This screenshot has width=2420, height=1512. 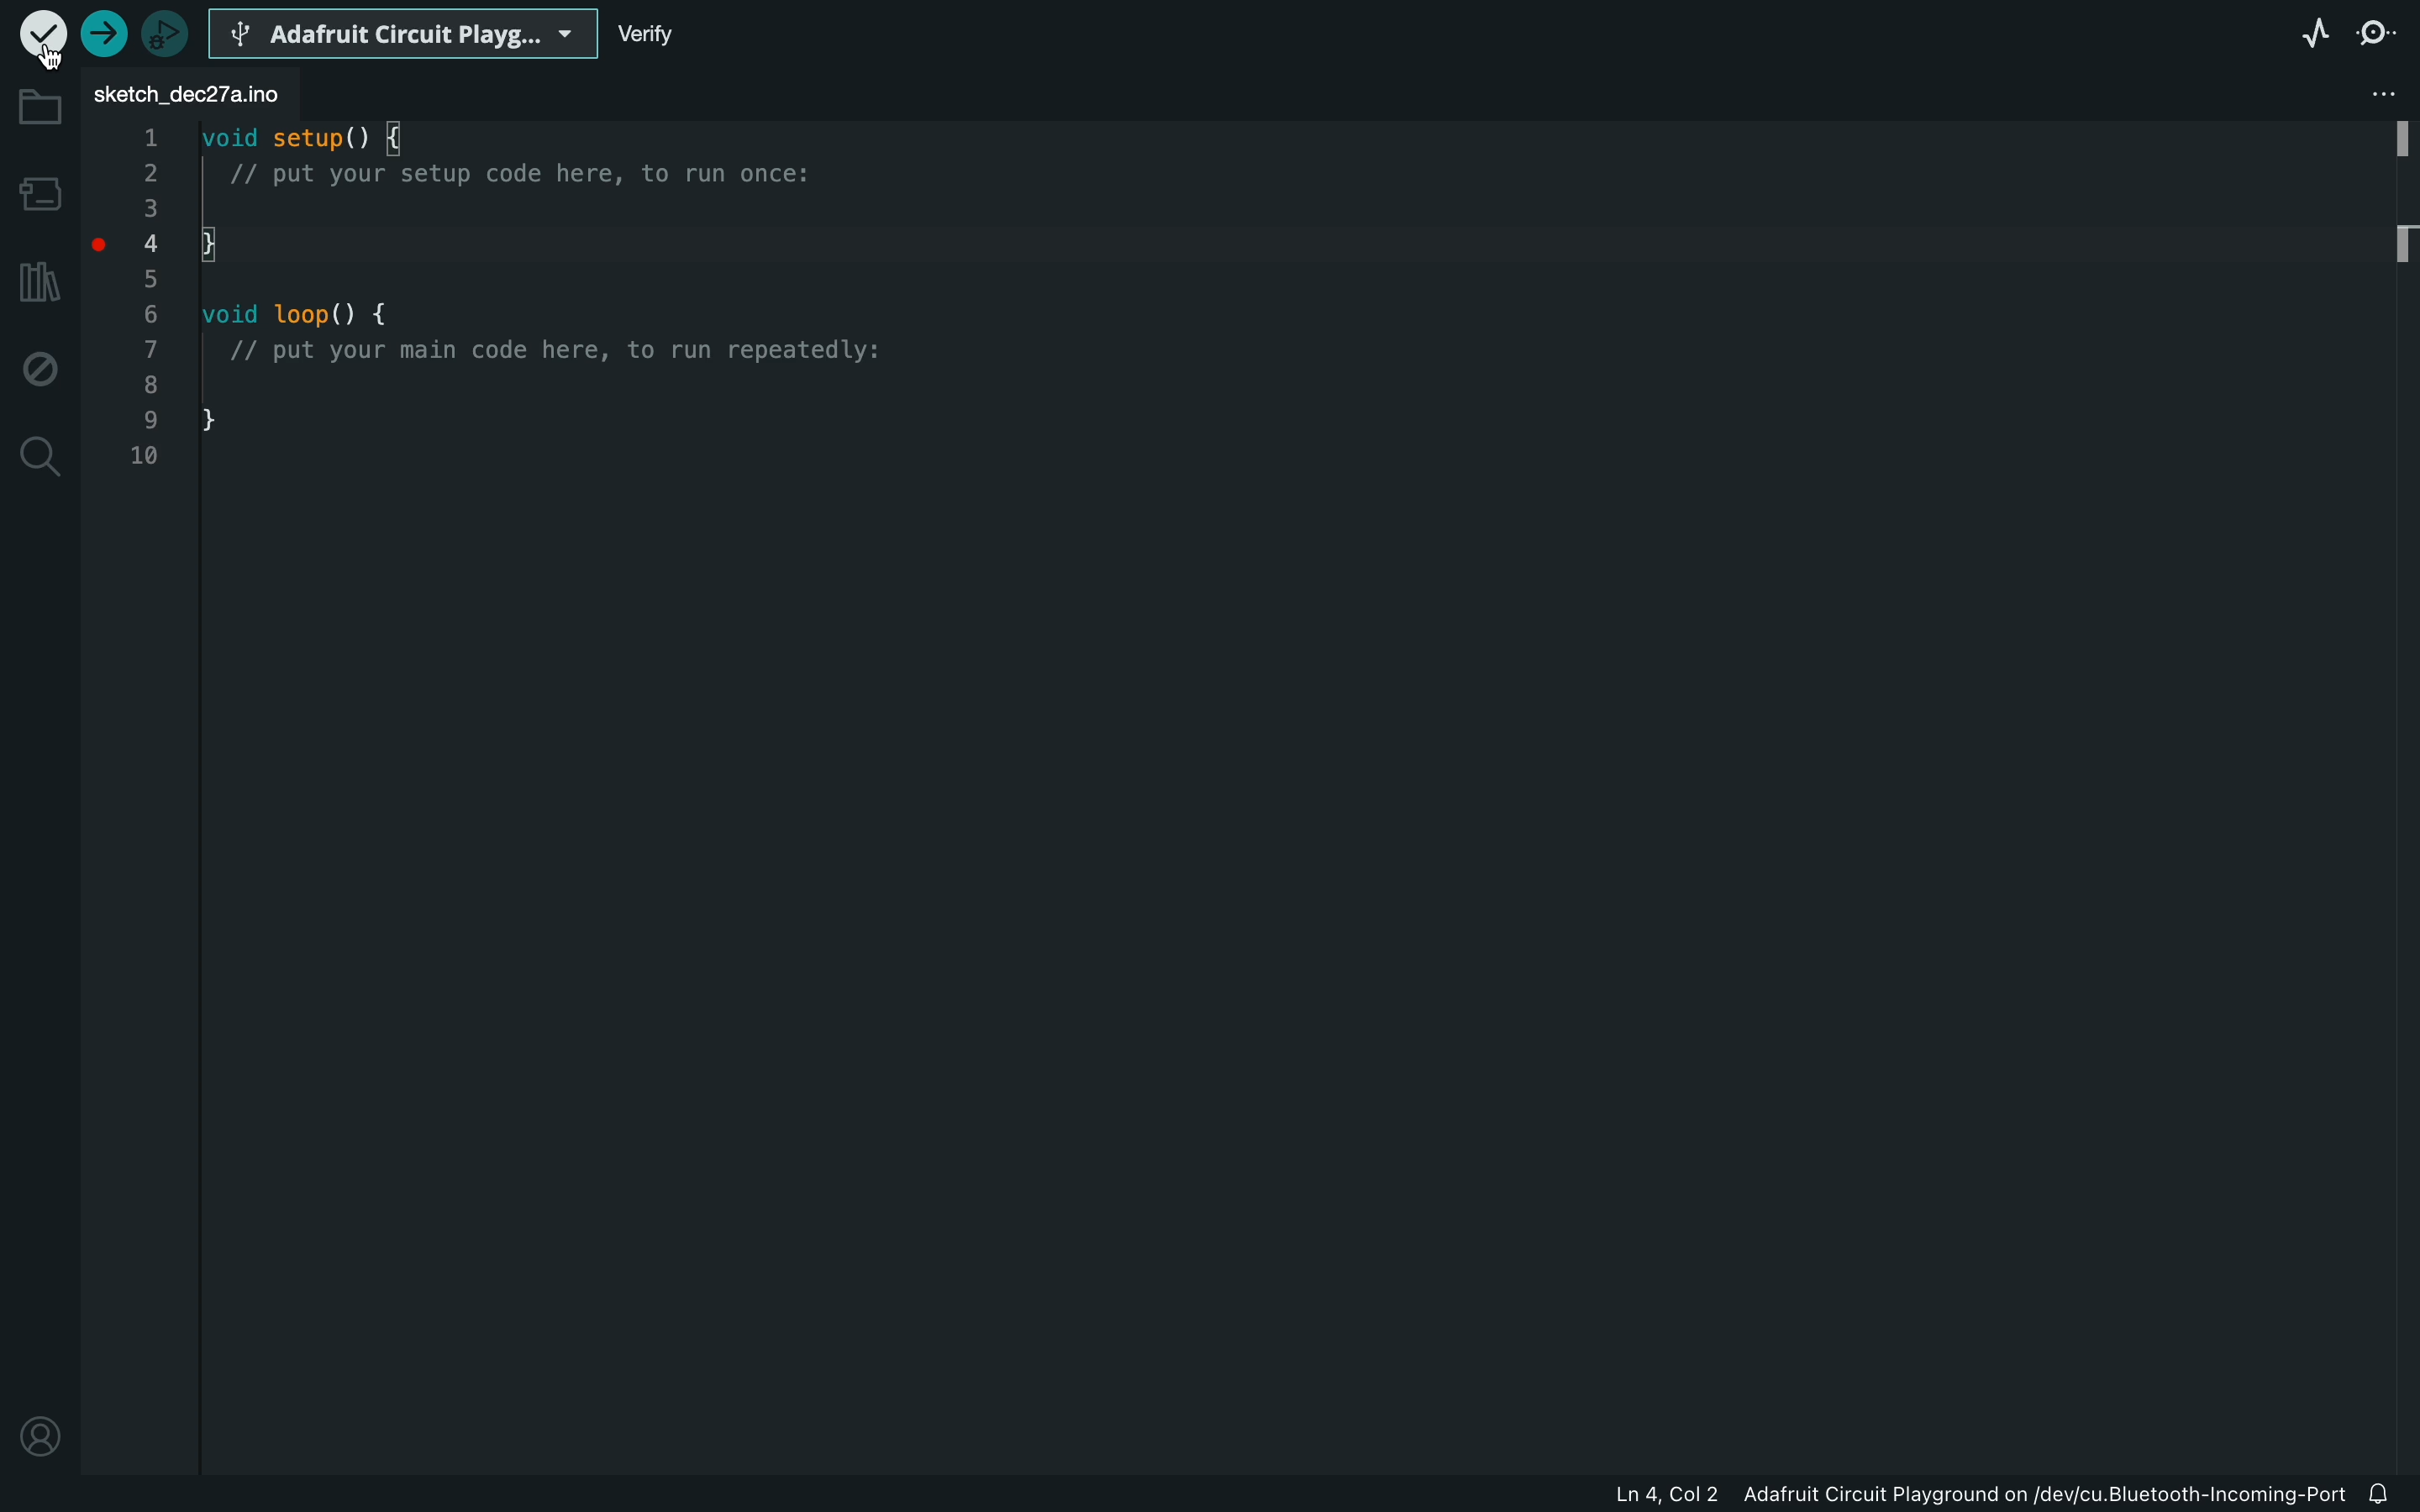 What do you see at coordinates (41, 460) in the screenshot?
I see `search` at bounding box center [41, 460].